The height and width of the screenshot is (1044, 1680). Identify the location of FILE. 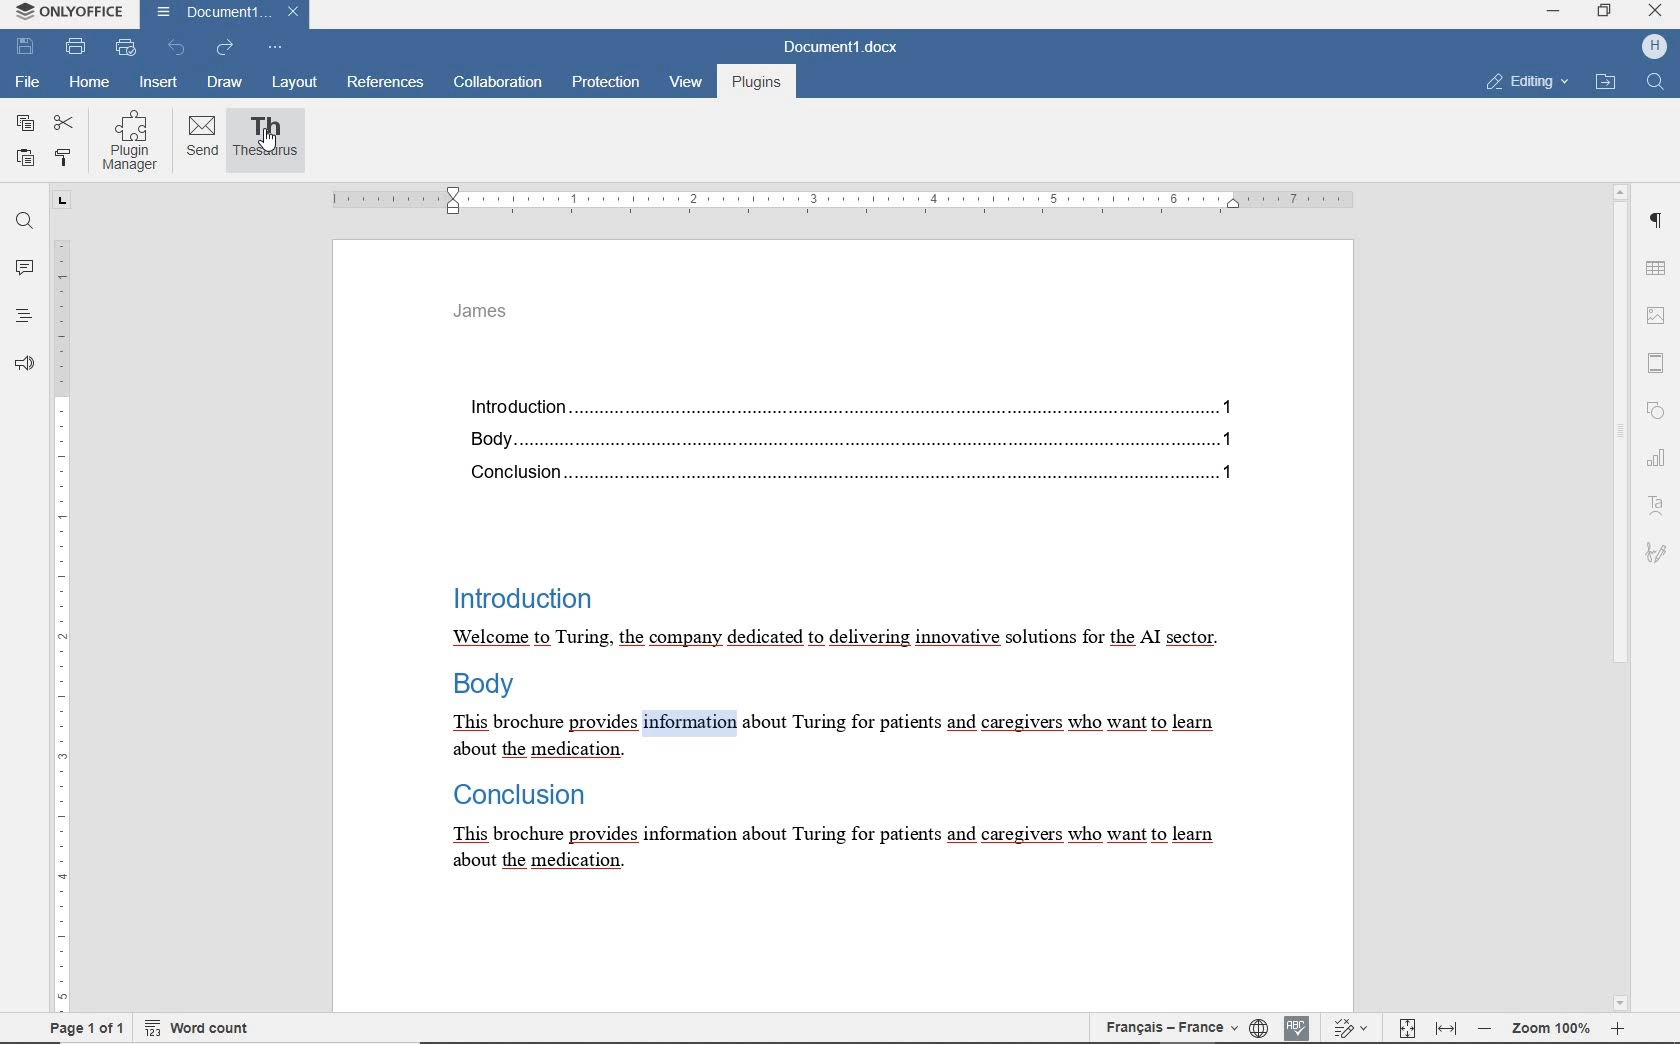
(29, 84).